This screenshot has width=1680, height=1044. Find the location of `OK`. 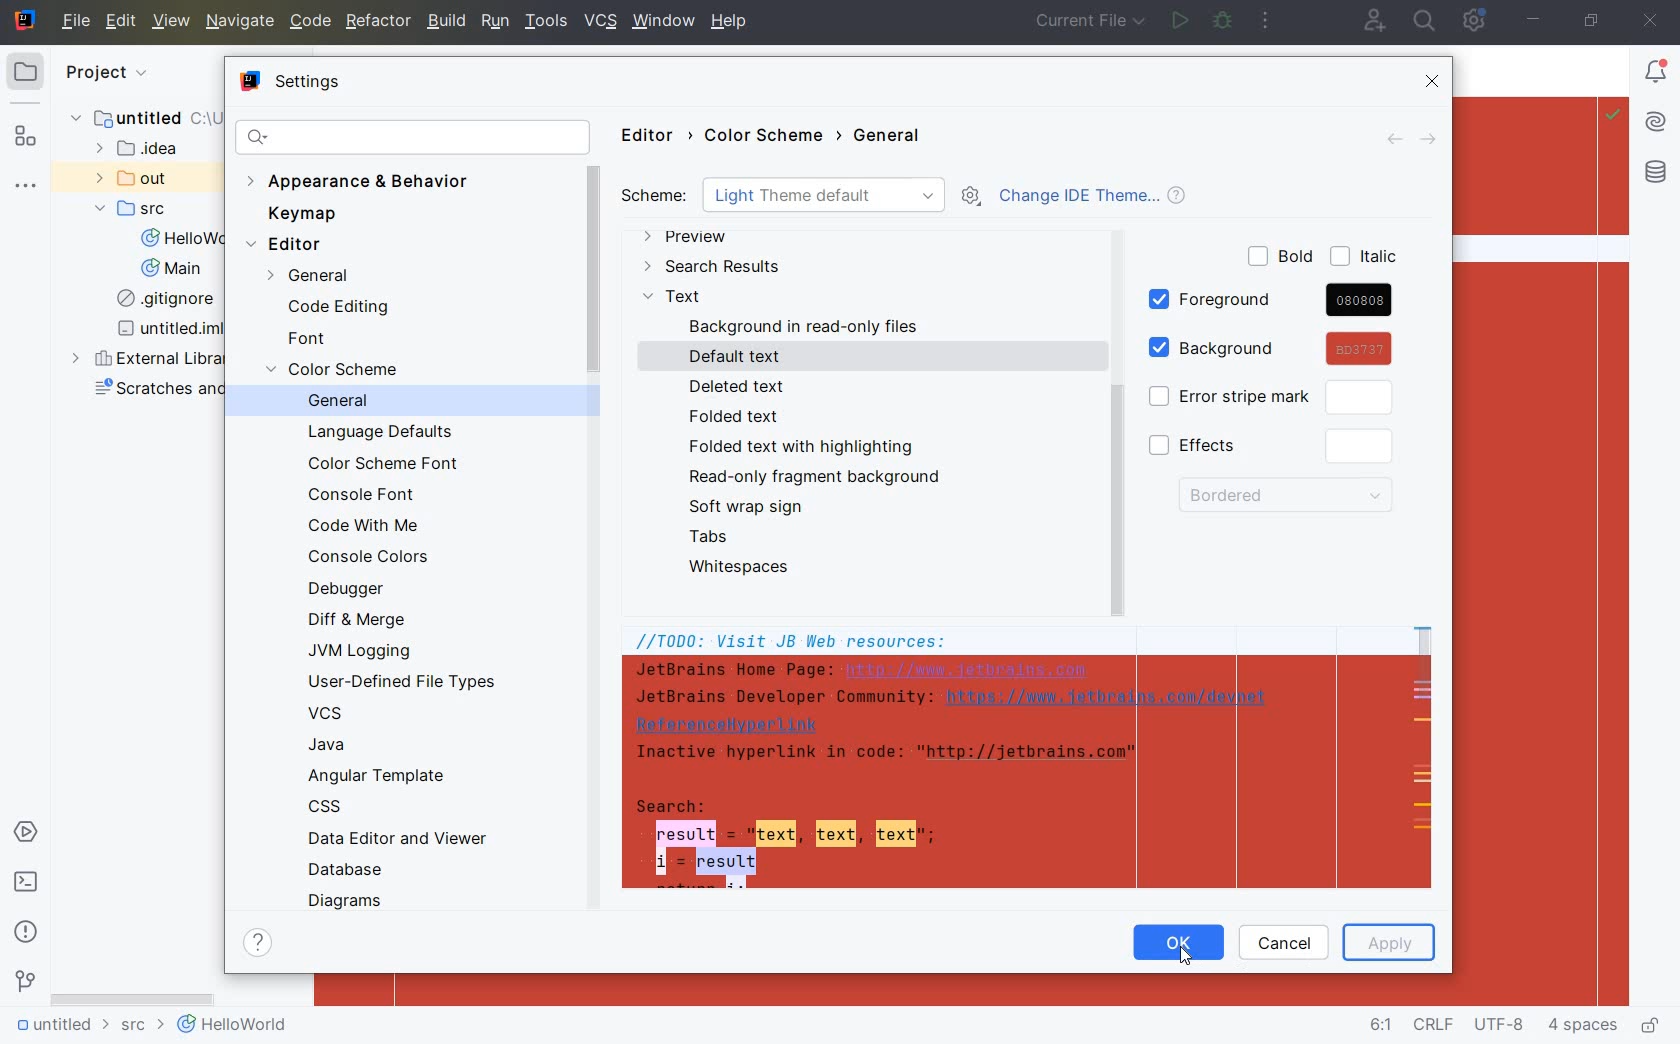

OK is located at coordinates (1178, 935).